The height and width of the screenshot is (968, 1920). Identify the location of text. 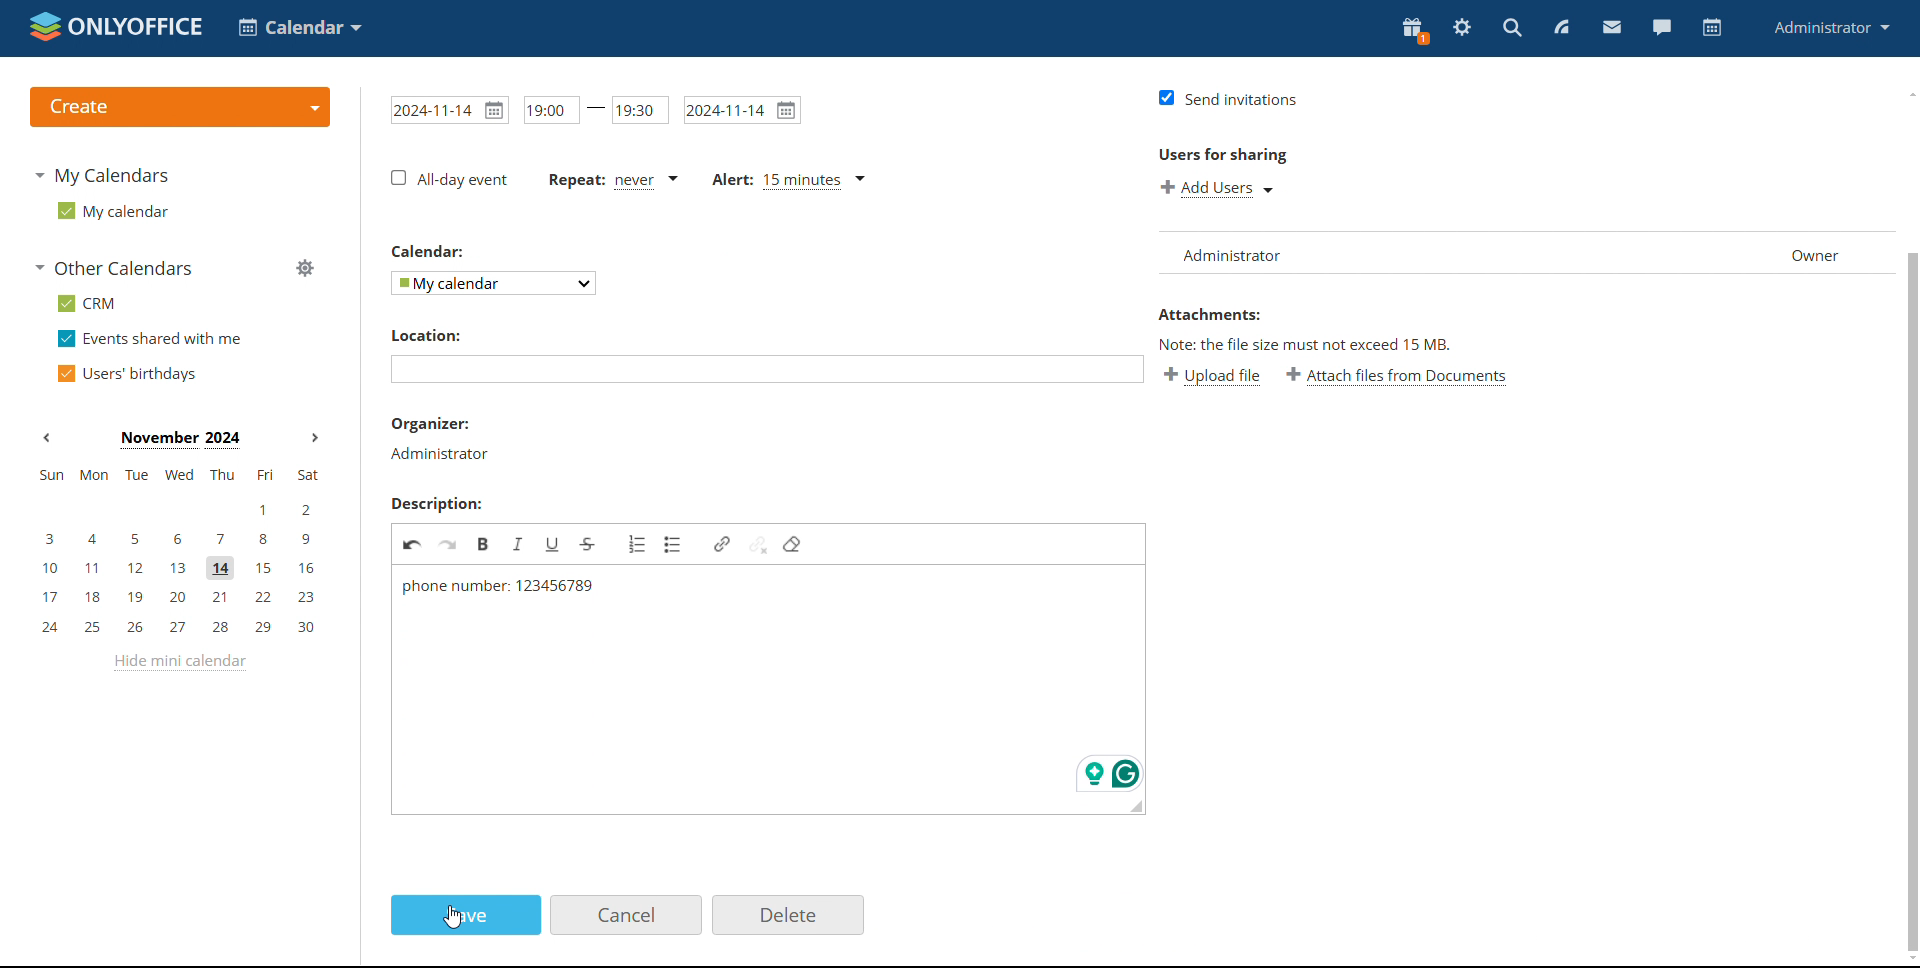
(614, 180).